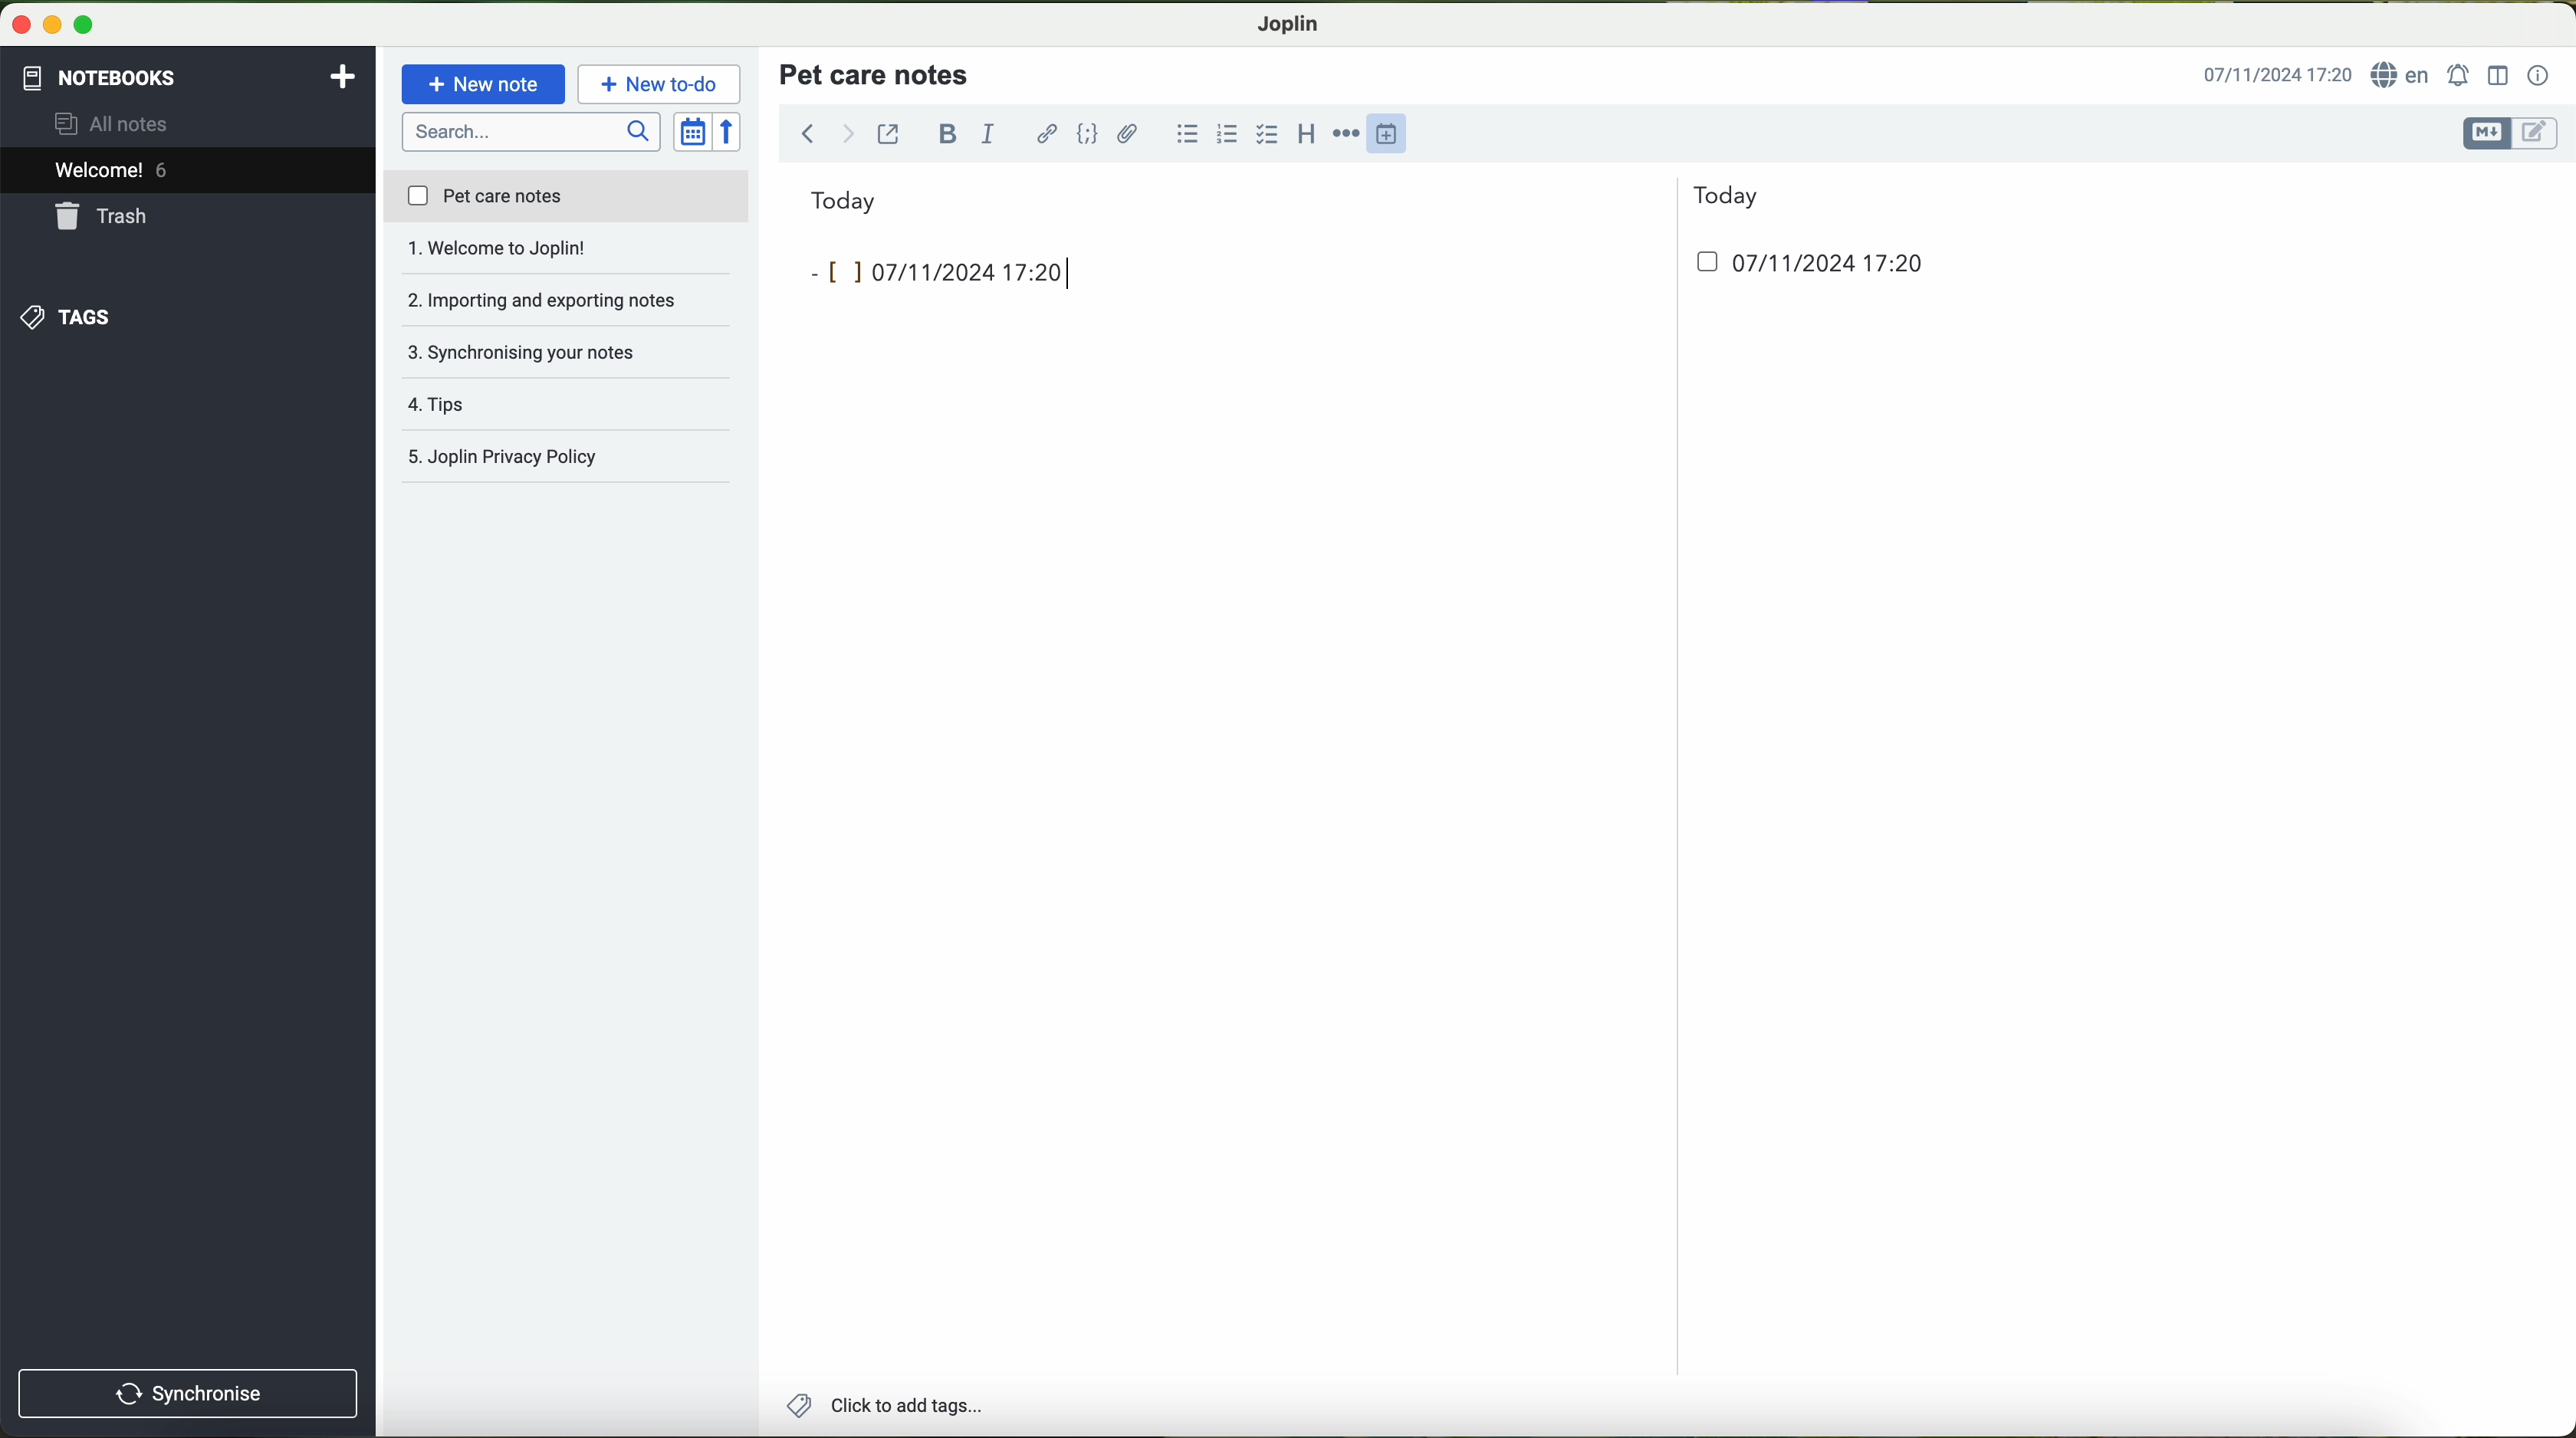 This screenshot has width=2576, height=1438. I want to click on date and hour, so click(1798, 270).